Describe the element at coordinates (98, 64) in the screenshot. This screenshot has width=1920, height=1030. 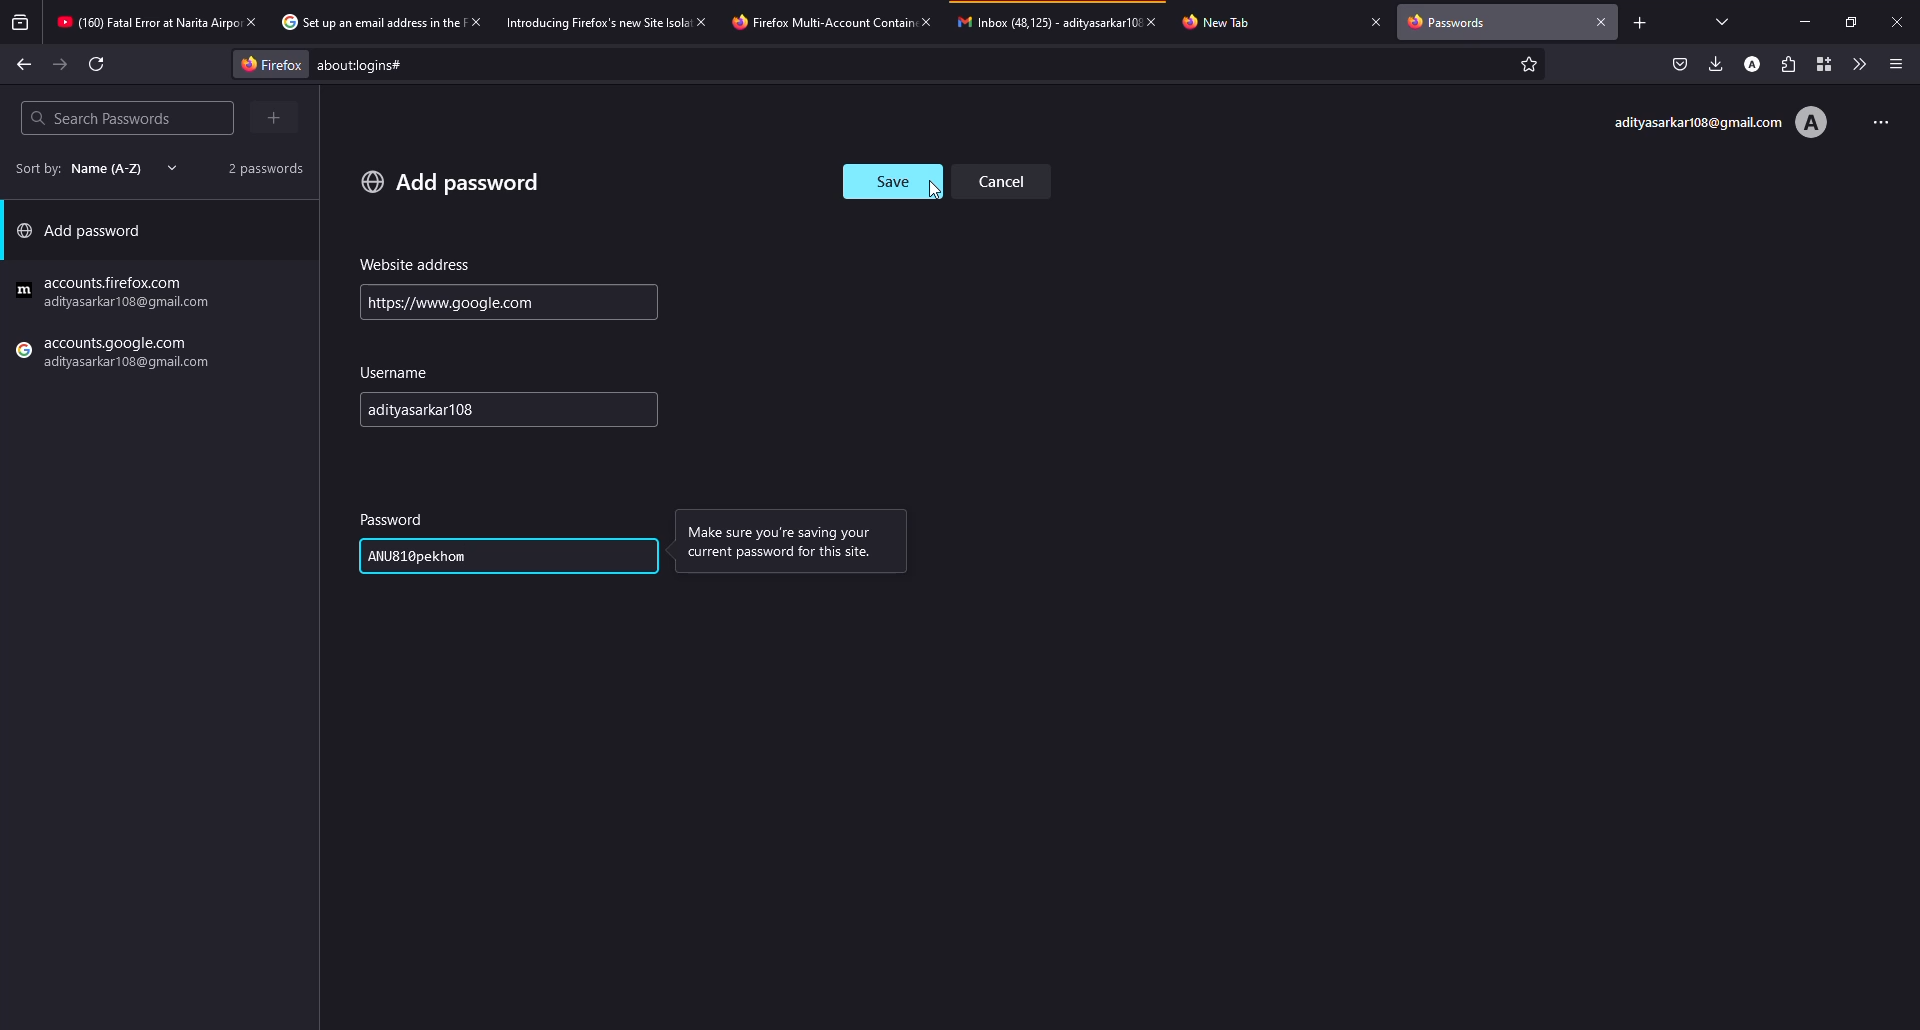
I see `refresh` at that location.